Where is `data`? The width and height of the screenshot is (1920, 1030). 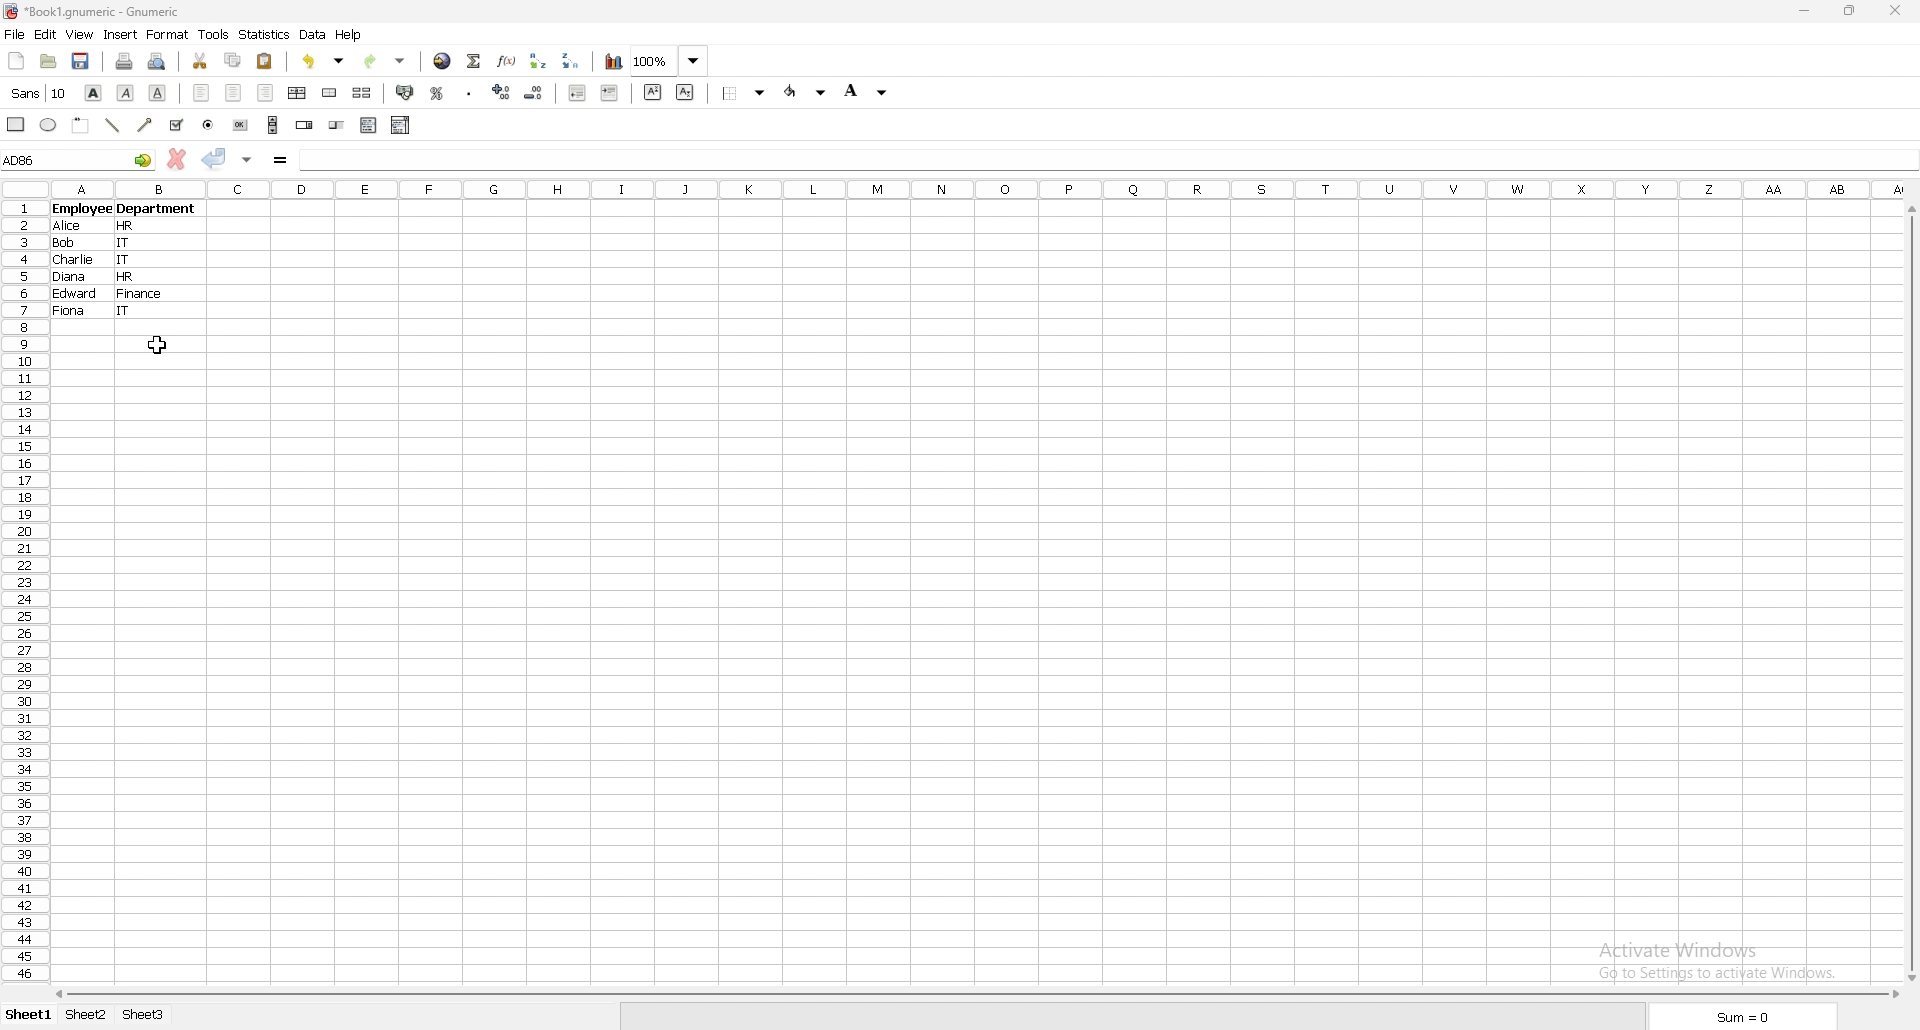 data is located at coordinates (315, 34).